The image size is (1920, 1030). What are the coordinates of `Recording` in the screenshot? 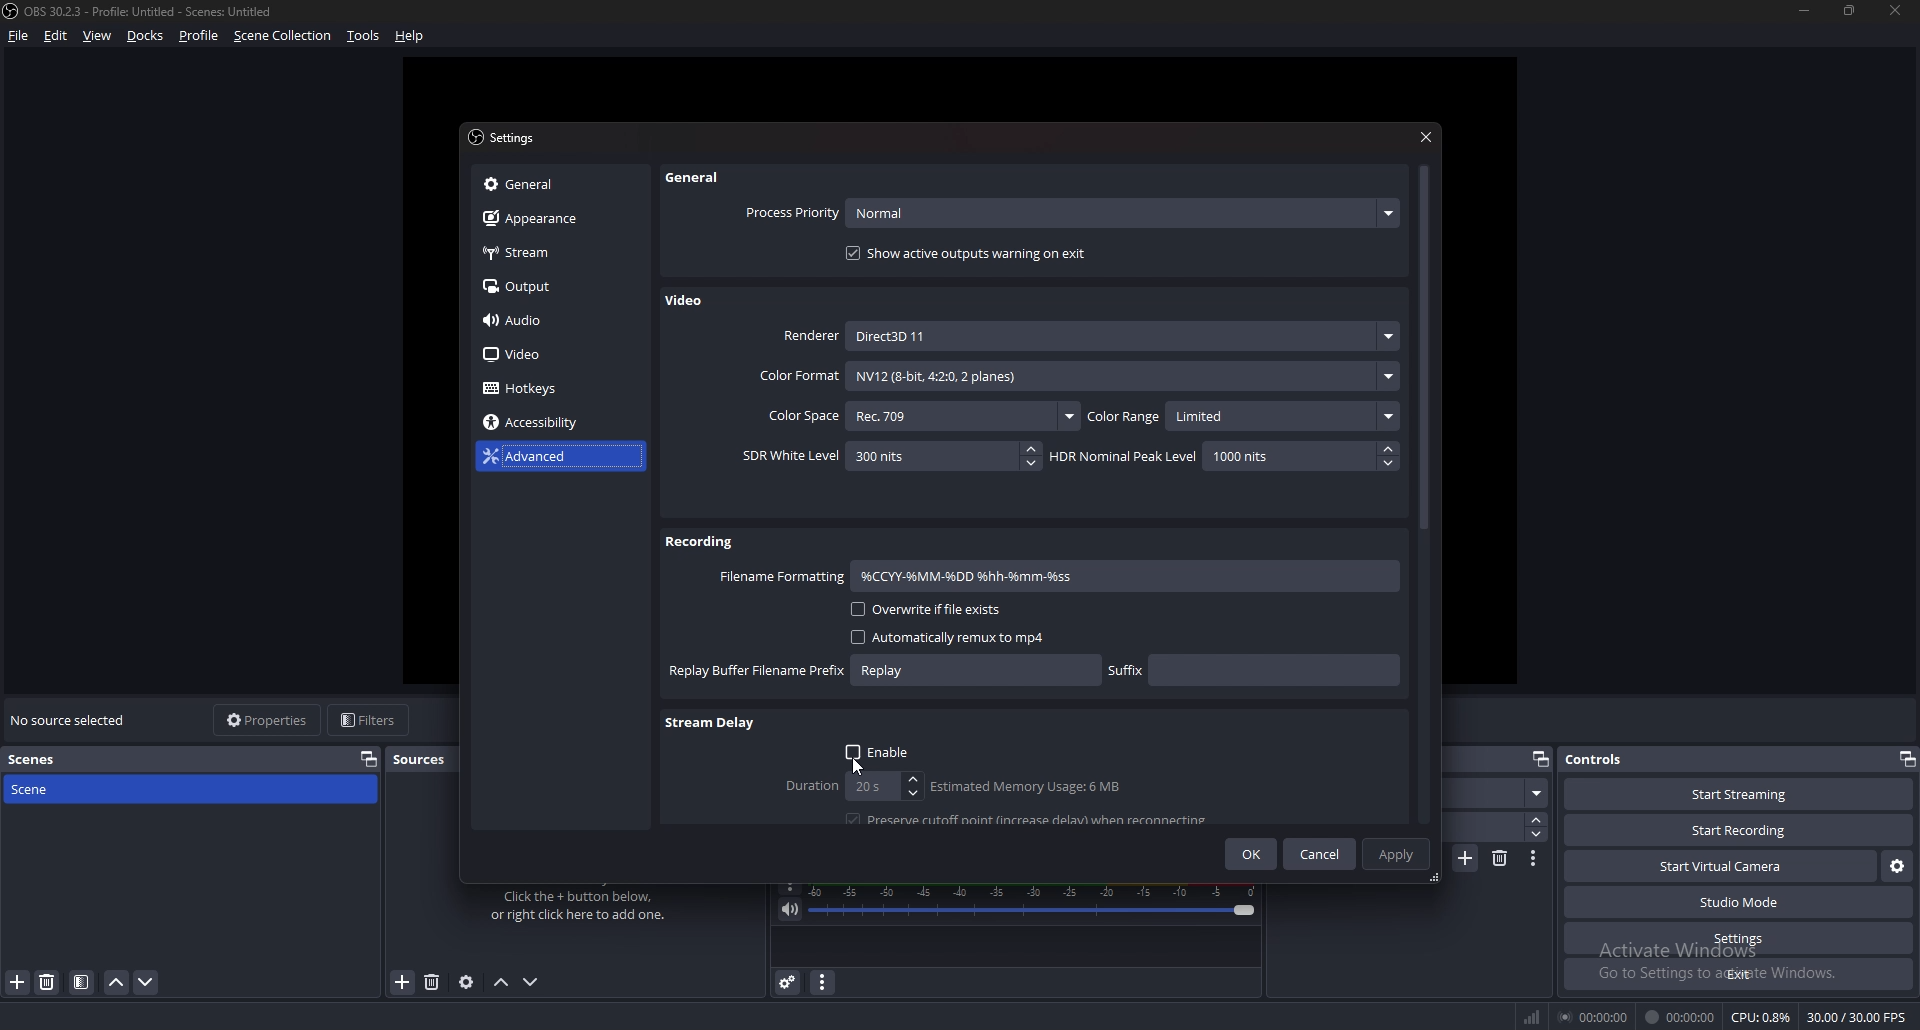 It's located at (702, 541).